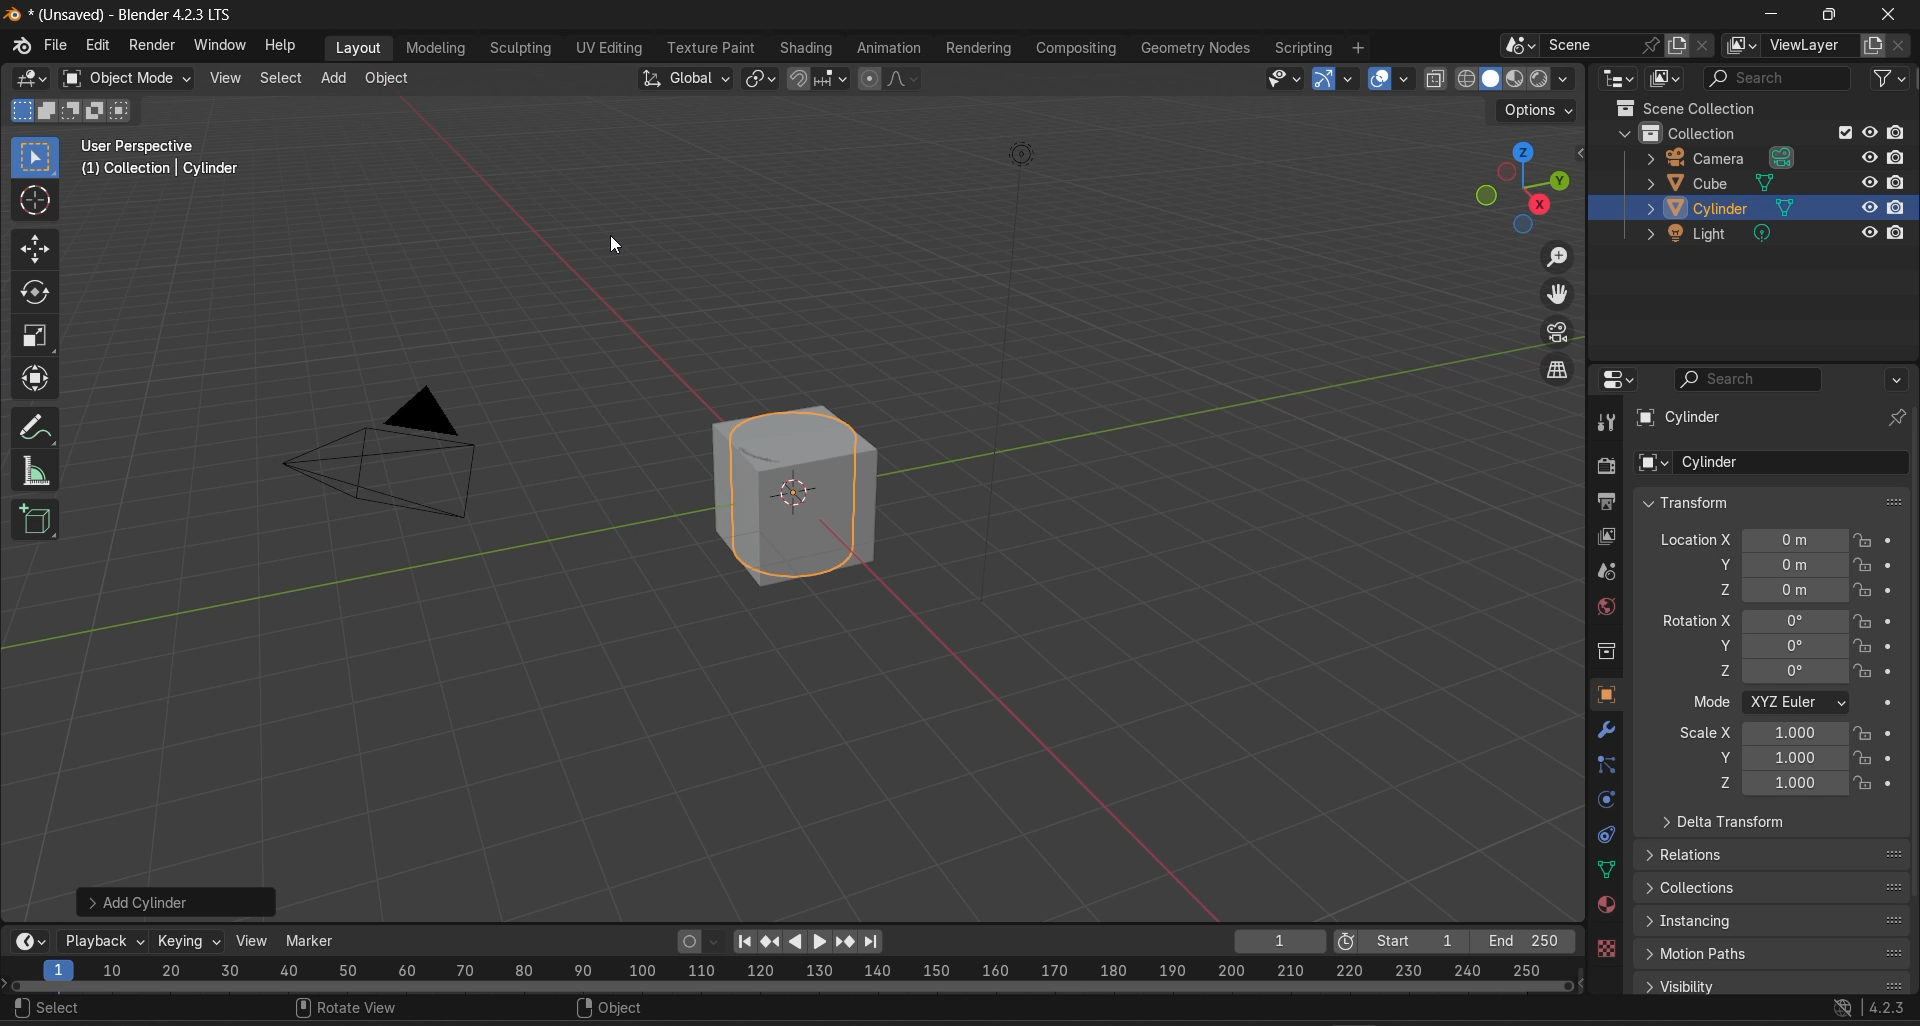 The width and height of the screenshot is (1920, 1026). What do you see at coordinates (1718, 822) in the screenshot?
I see `delta transform` at bounding box center [1718, 822].